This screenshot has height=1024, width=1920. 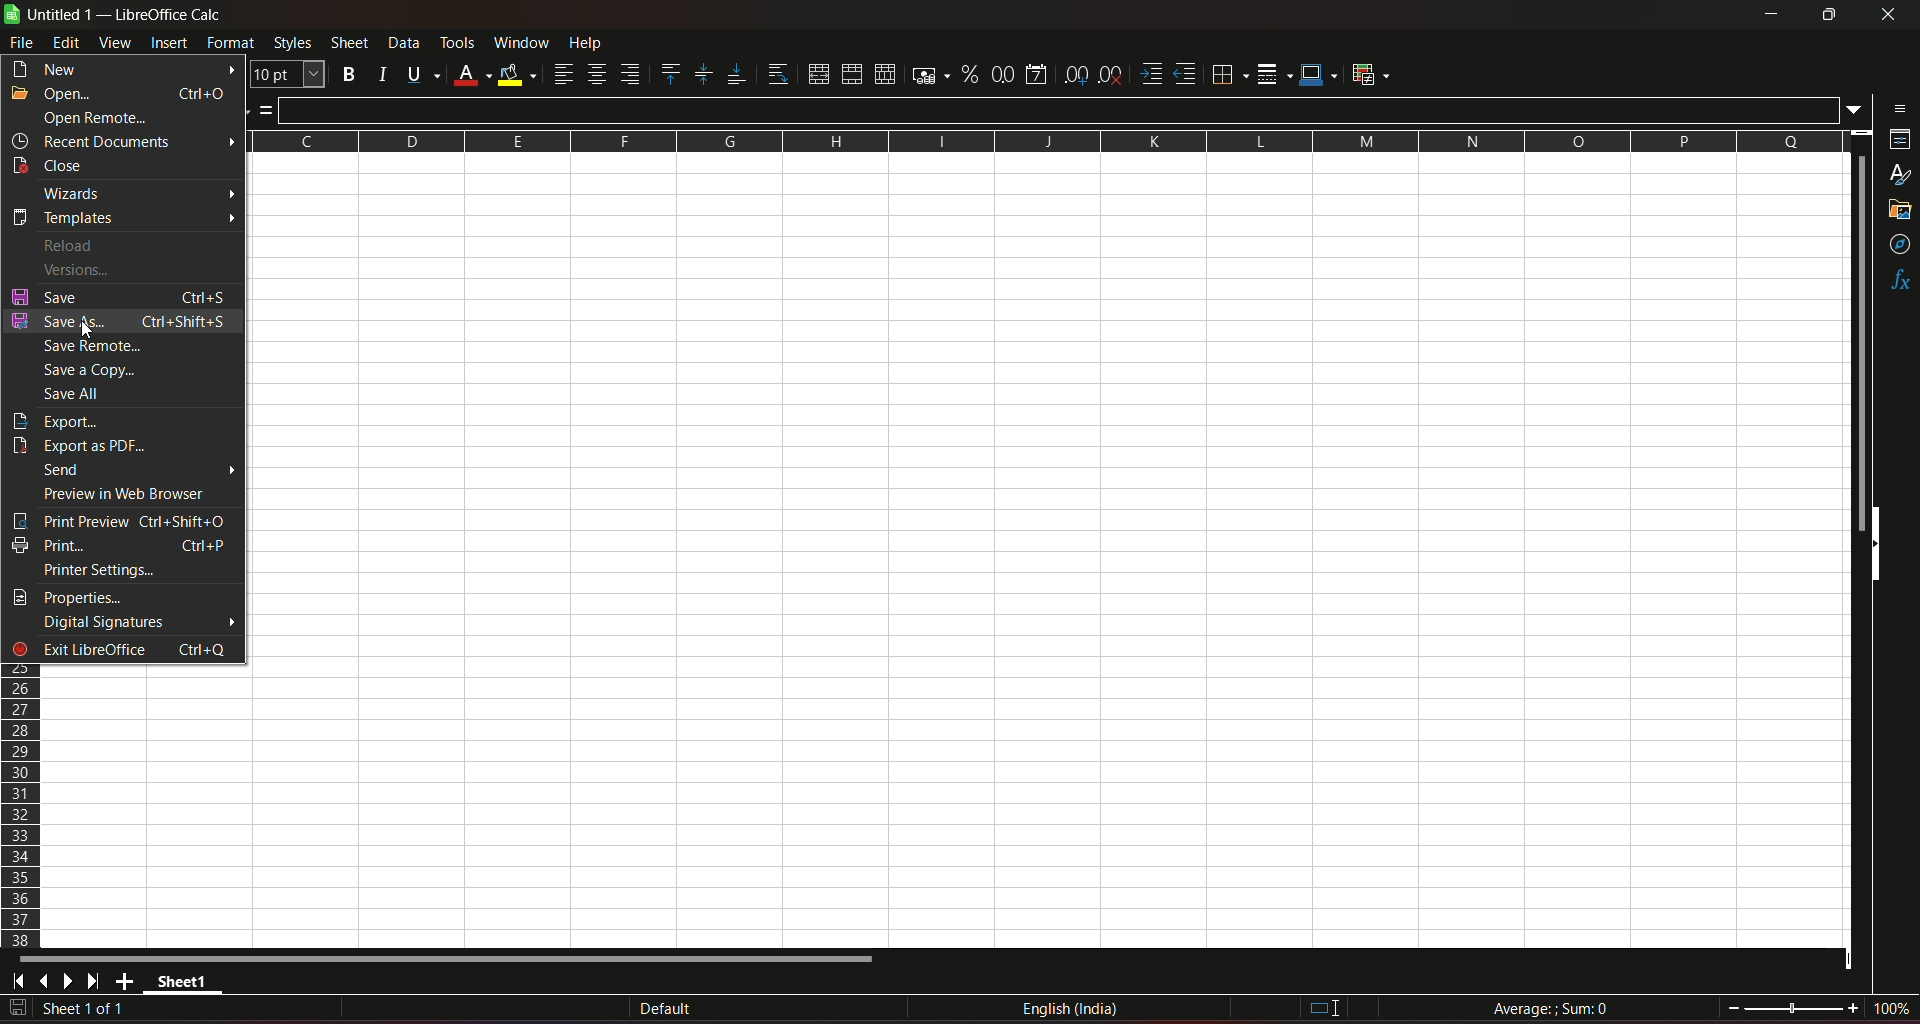 What do you see at coordinates (1039, 73) in the screenshot?
I see `format as date` at bounding box center [1039, 73].